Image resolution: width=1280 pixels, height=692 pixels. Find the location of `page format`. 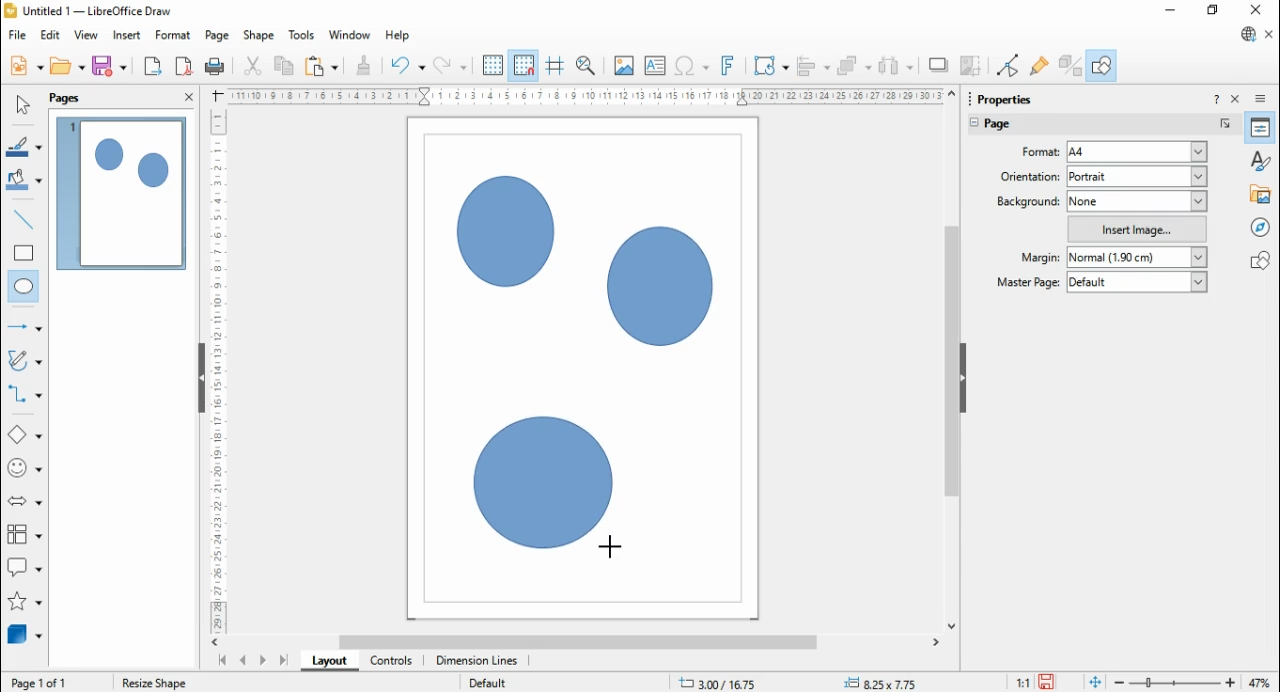

page format is located at coordinates (1042, 151).